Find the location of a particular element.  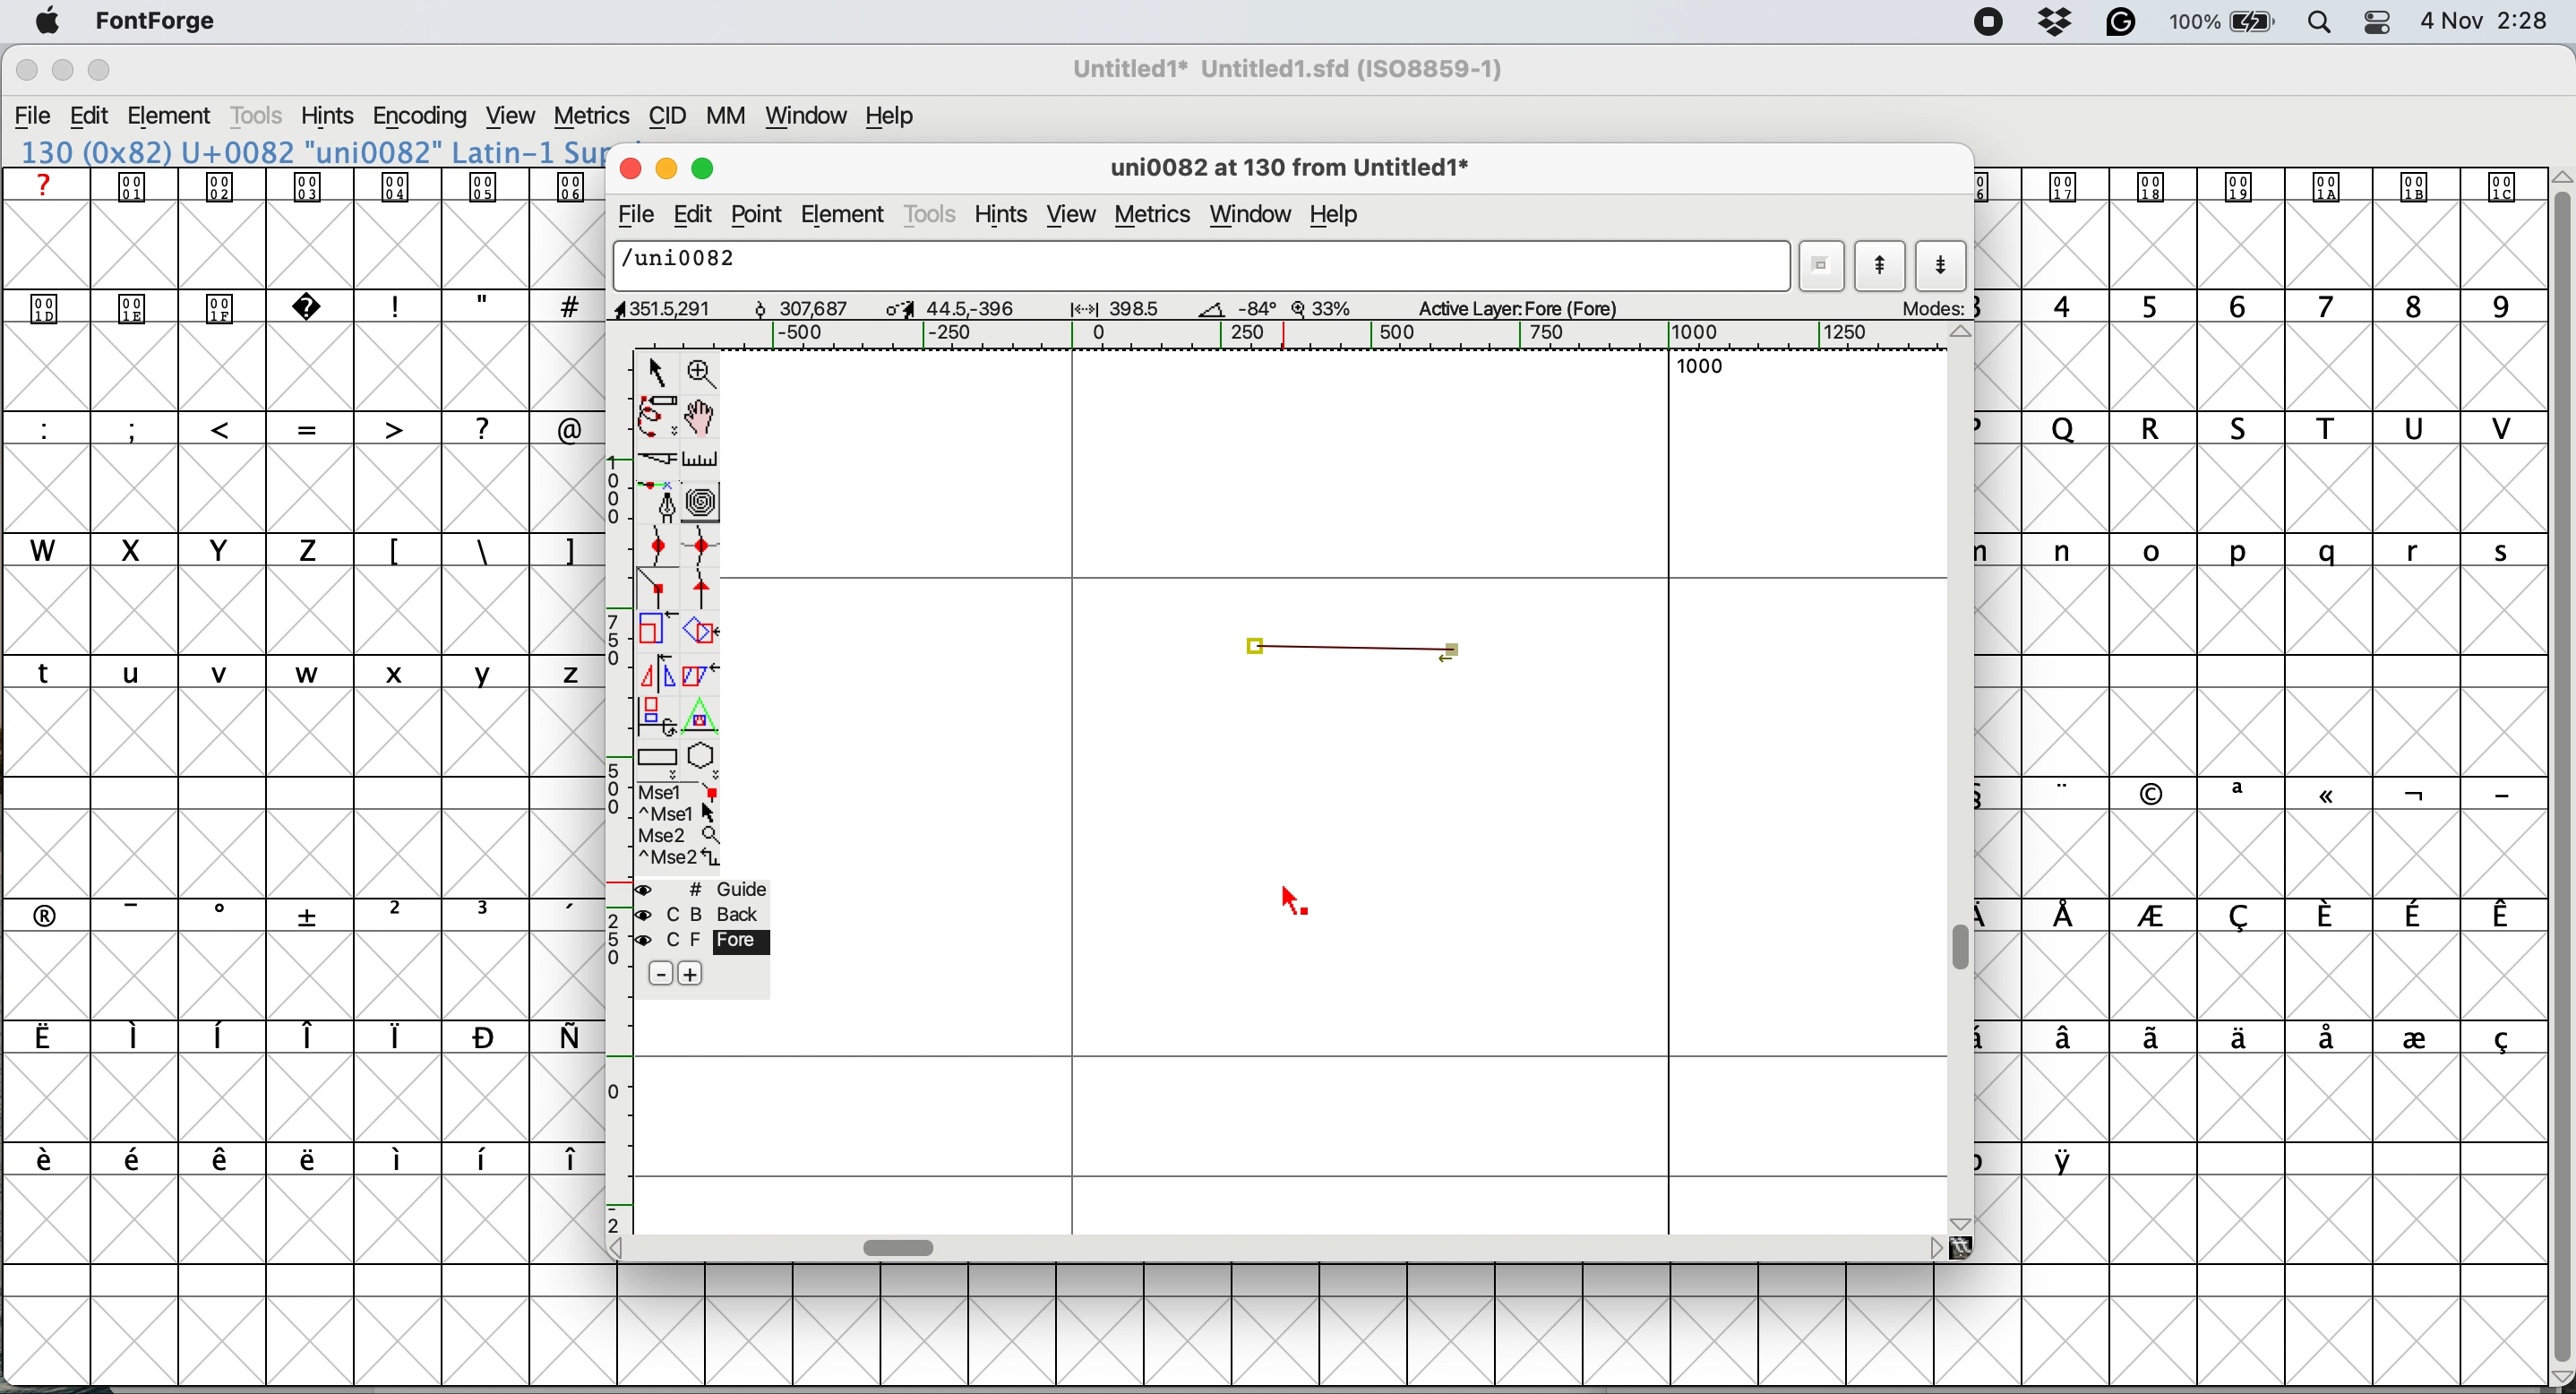

symbols is located at coordinates (317, 913).